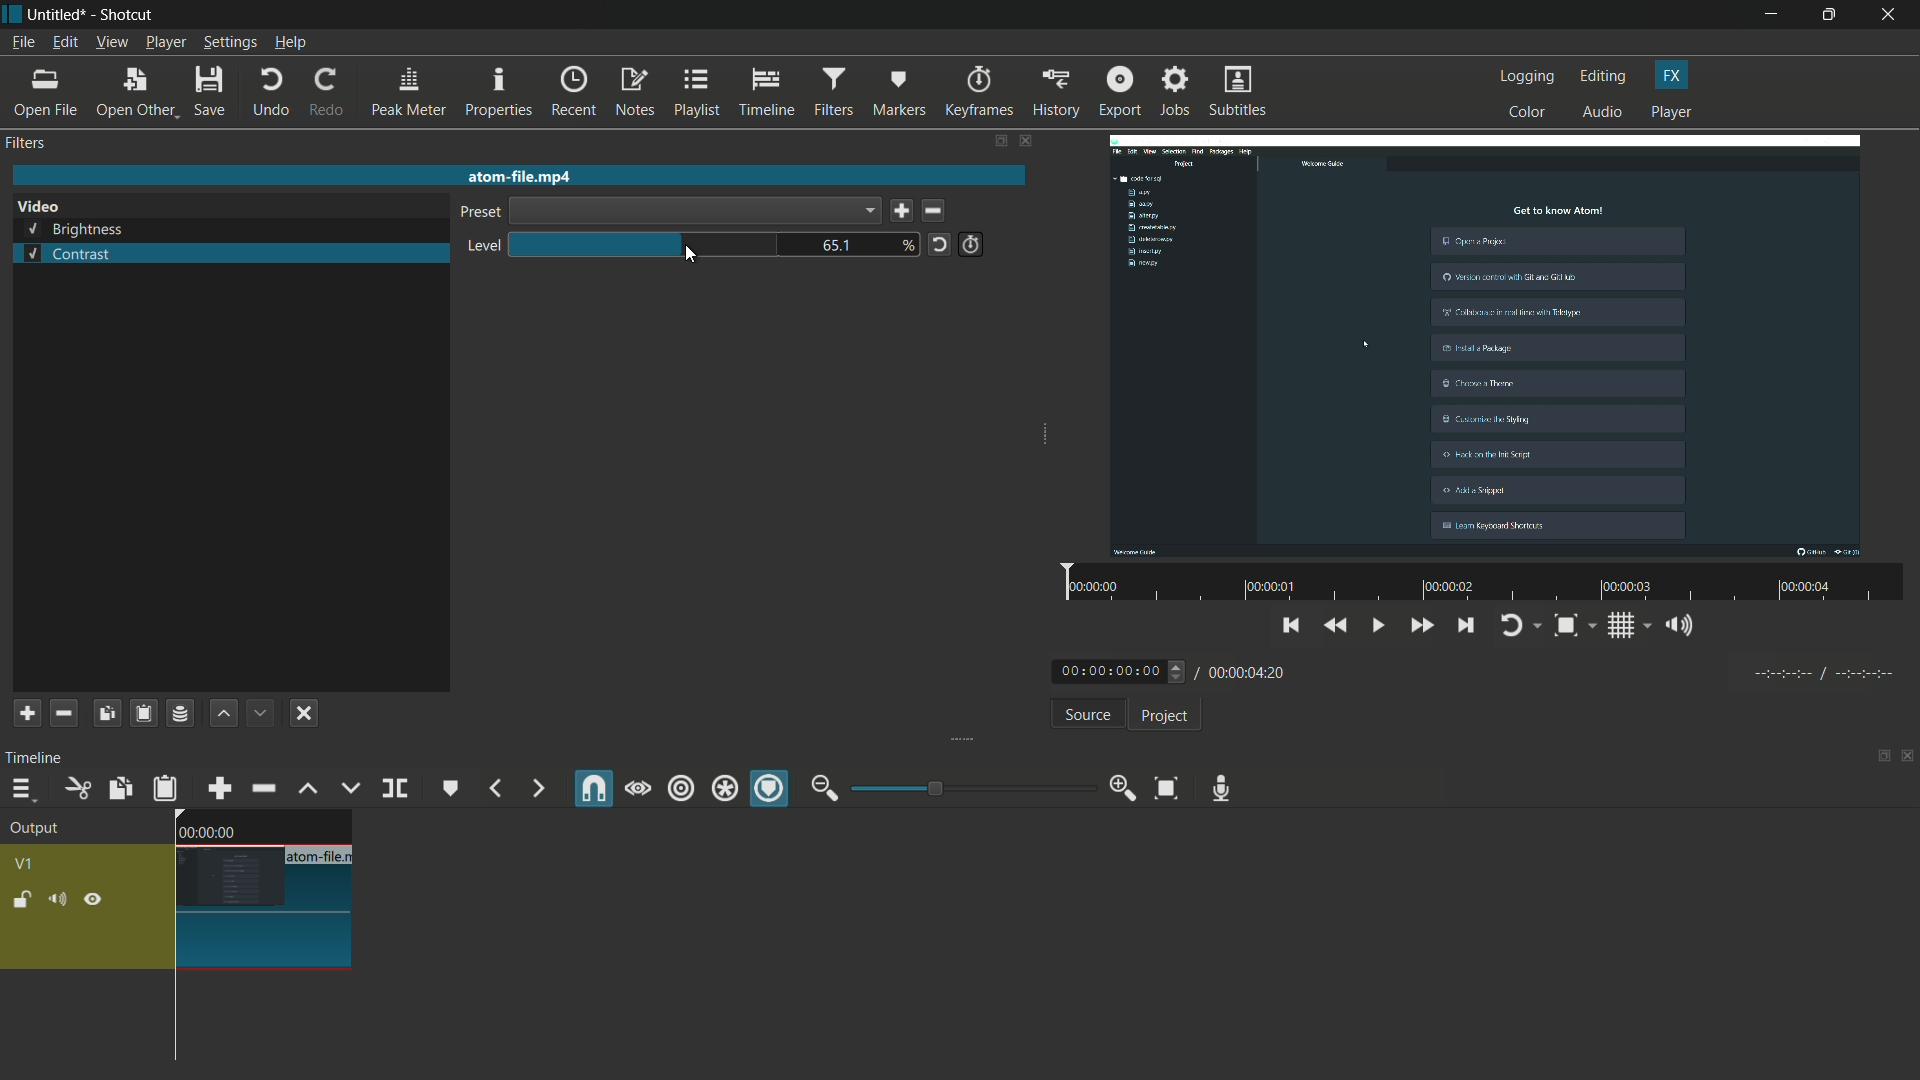 This screenshot has width=1920, height=1080. Describe the element at coordinates (128, 16) in the screenshot. I see `Shotcut` at that location.